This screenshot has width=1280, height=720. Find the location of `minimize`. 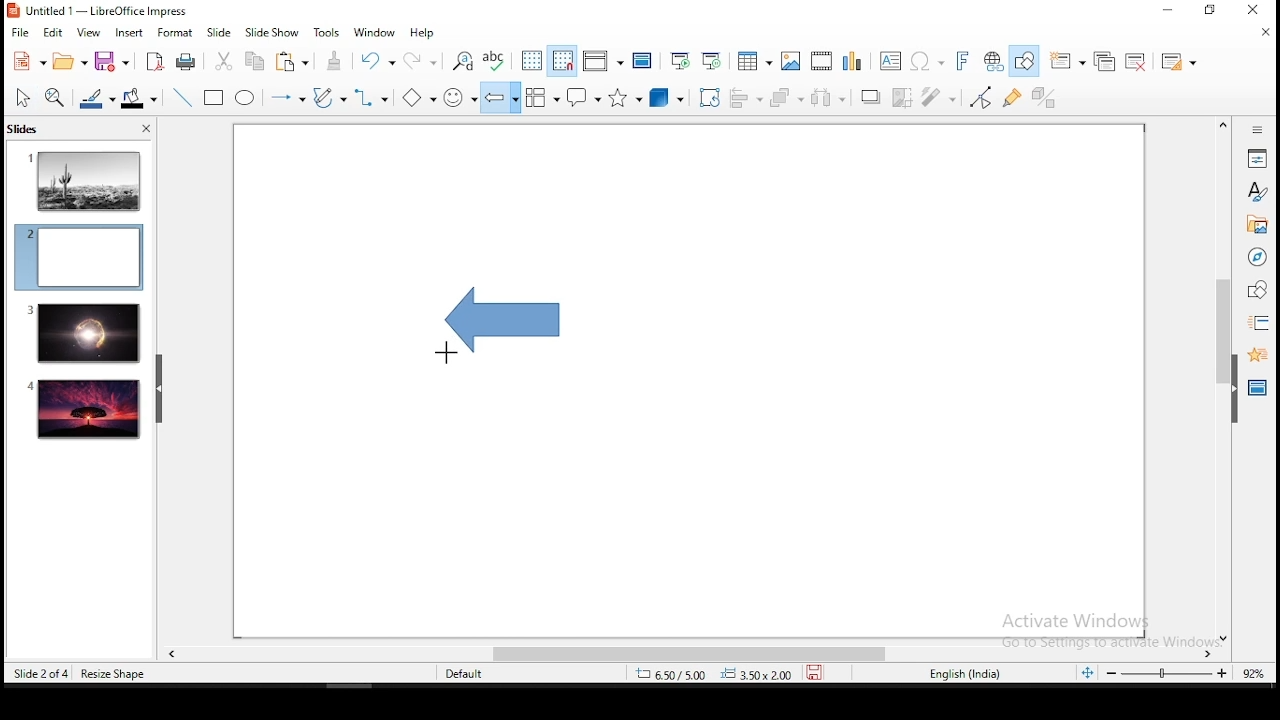

minimize is located at coordinates (1167, 11).